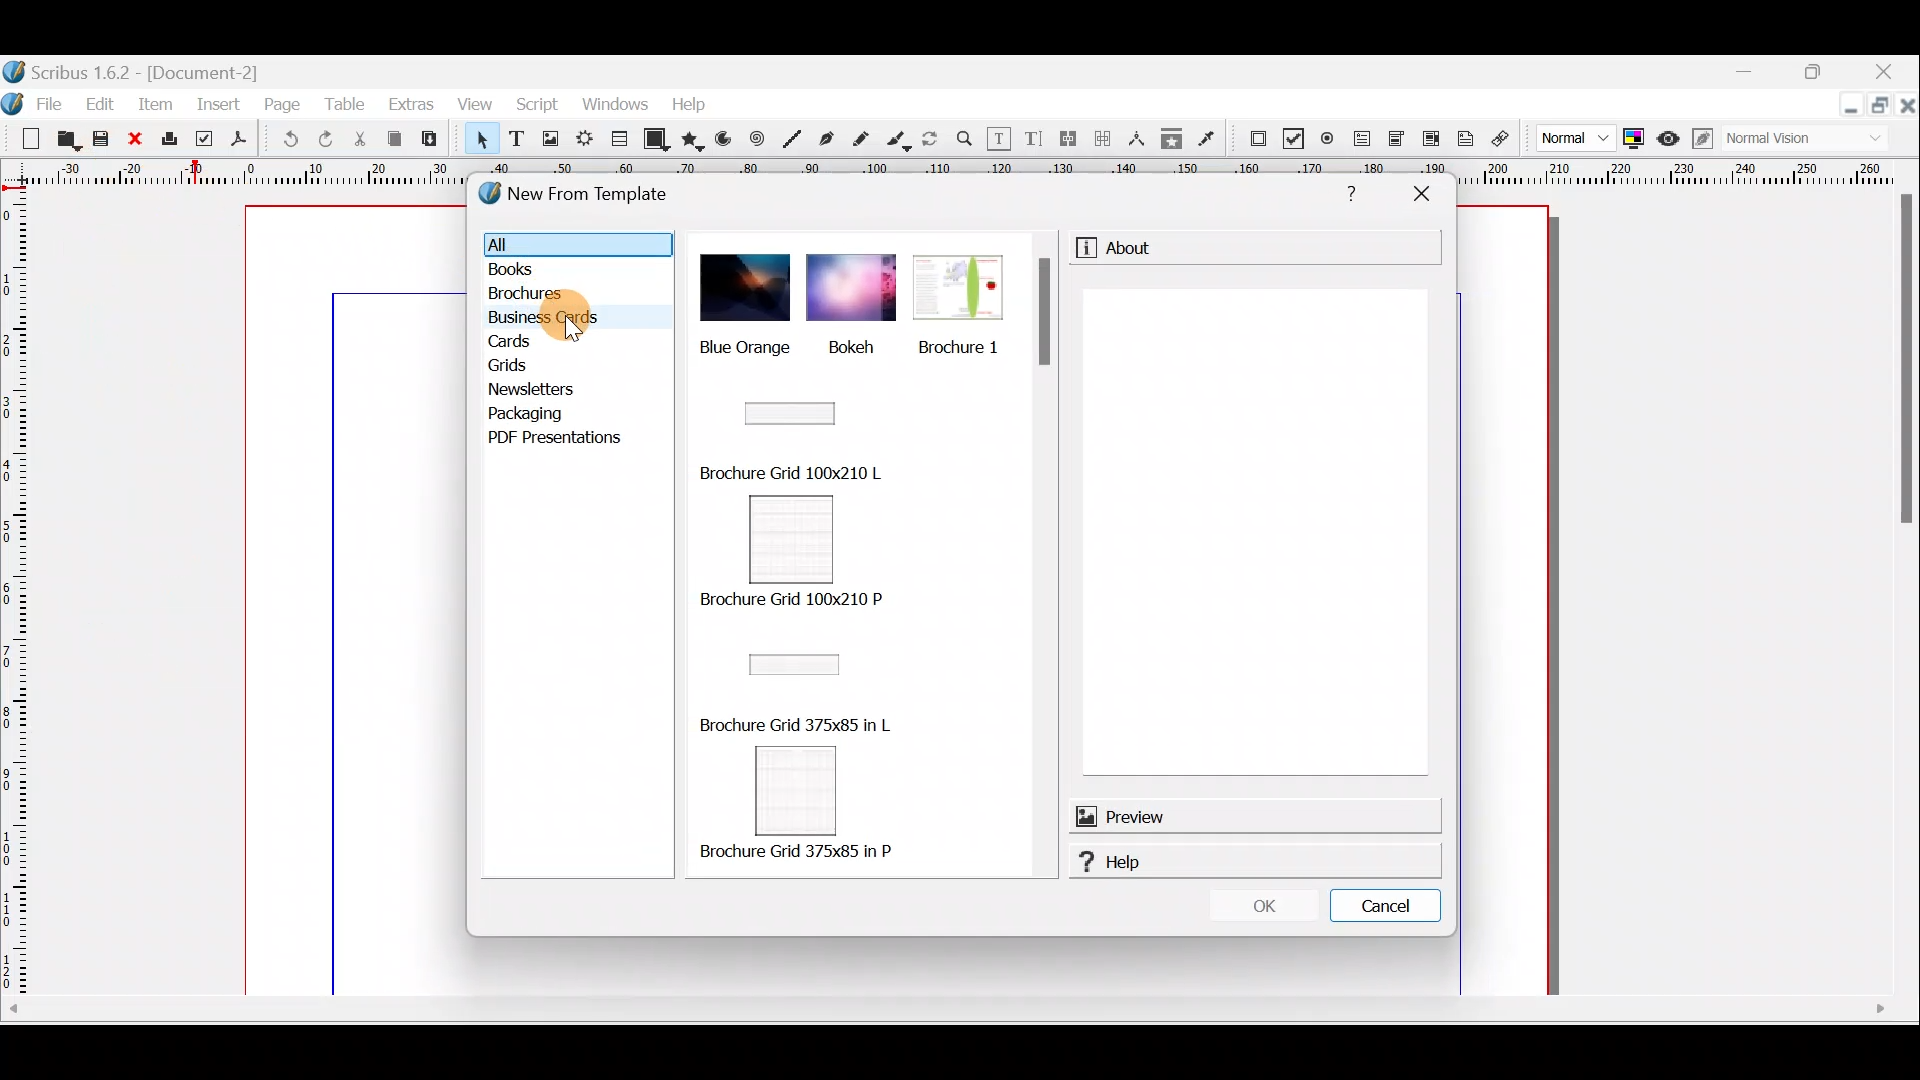 This screenshot has height=1080, width=1920. Describe the element at coordinates (693, 104) in the screenshot. I see `Help` at that location.